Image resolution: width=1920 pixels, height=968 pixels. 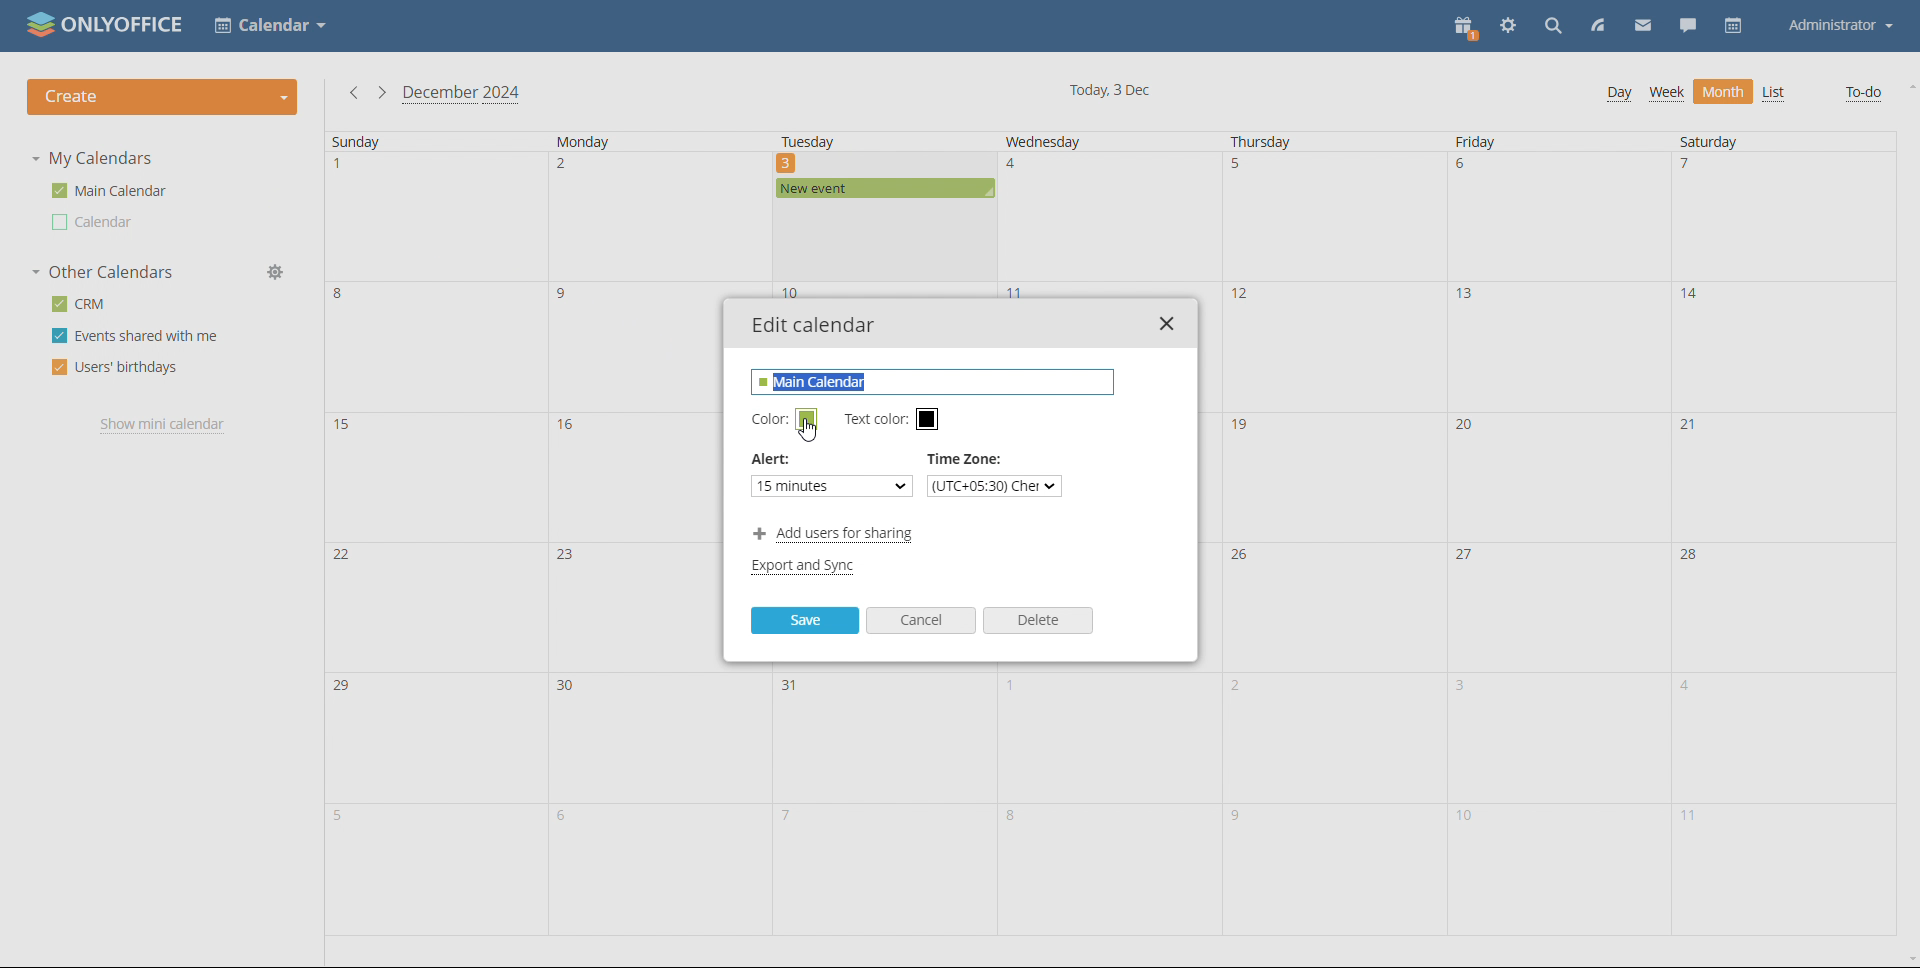 I want to click on week view, so click(x=1666, y=94).